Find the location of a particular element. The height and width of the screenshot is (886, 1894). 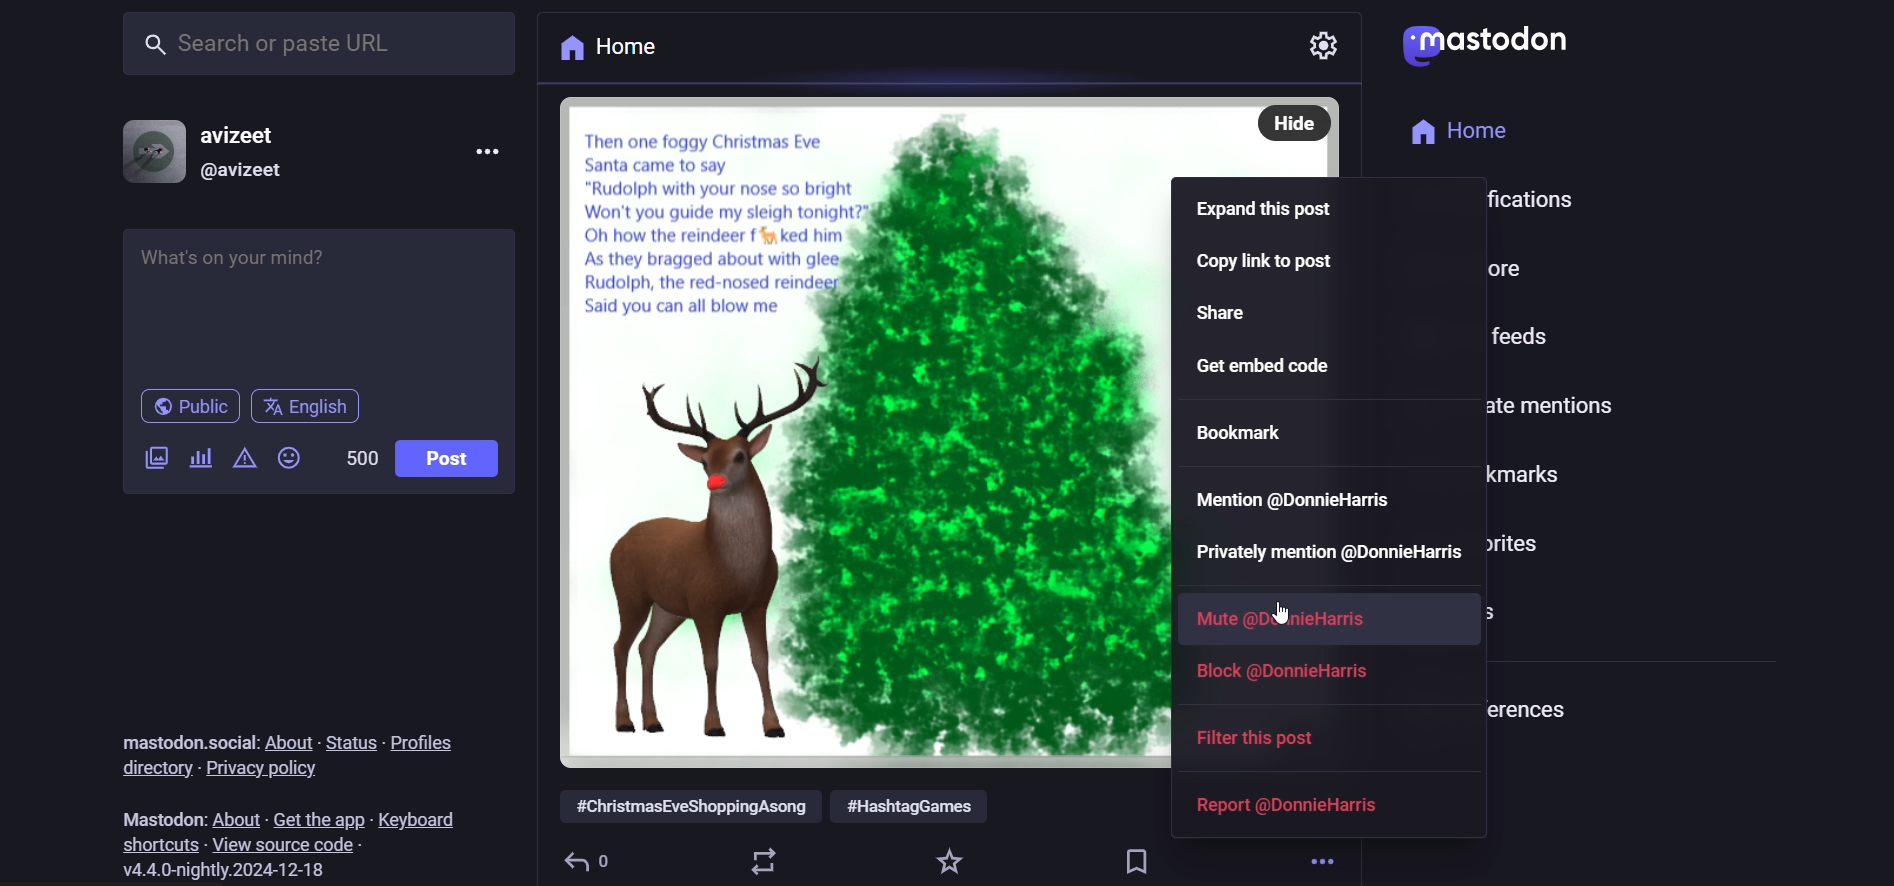

directory is located at coordinates (151, 770).